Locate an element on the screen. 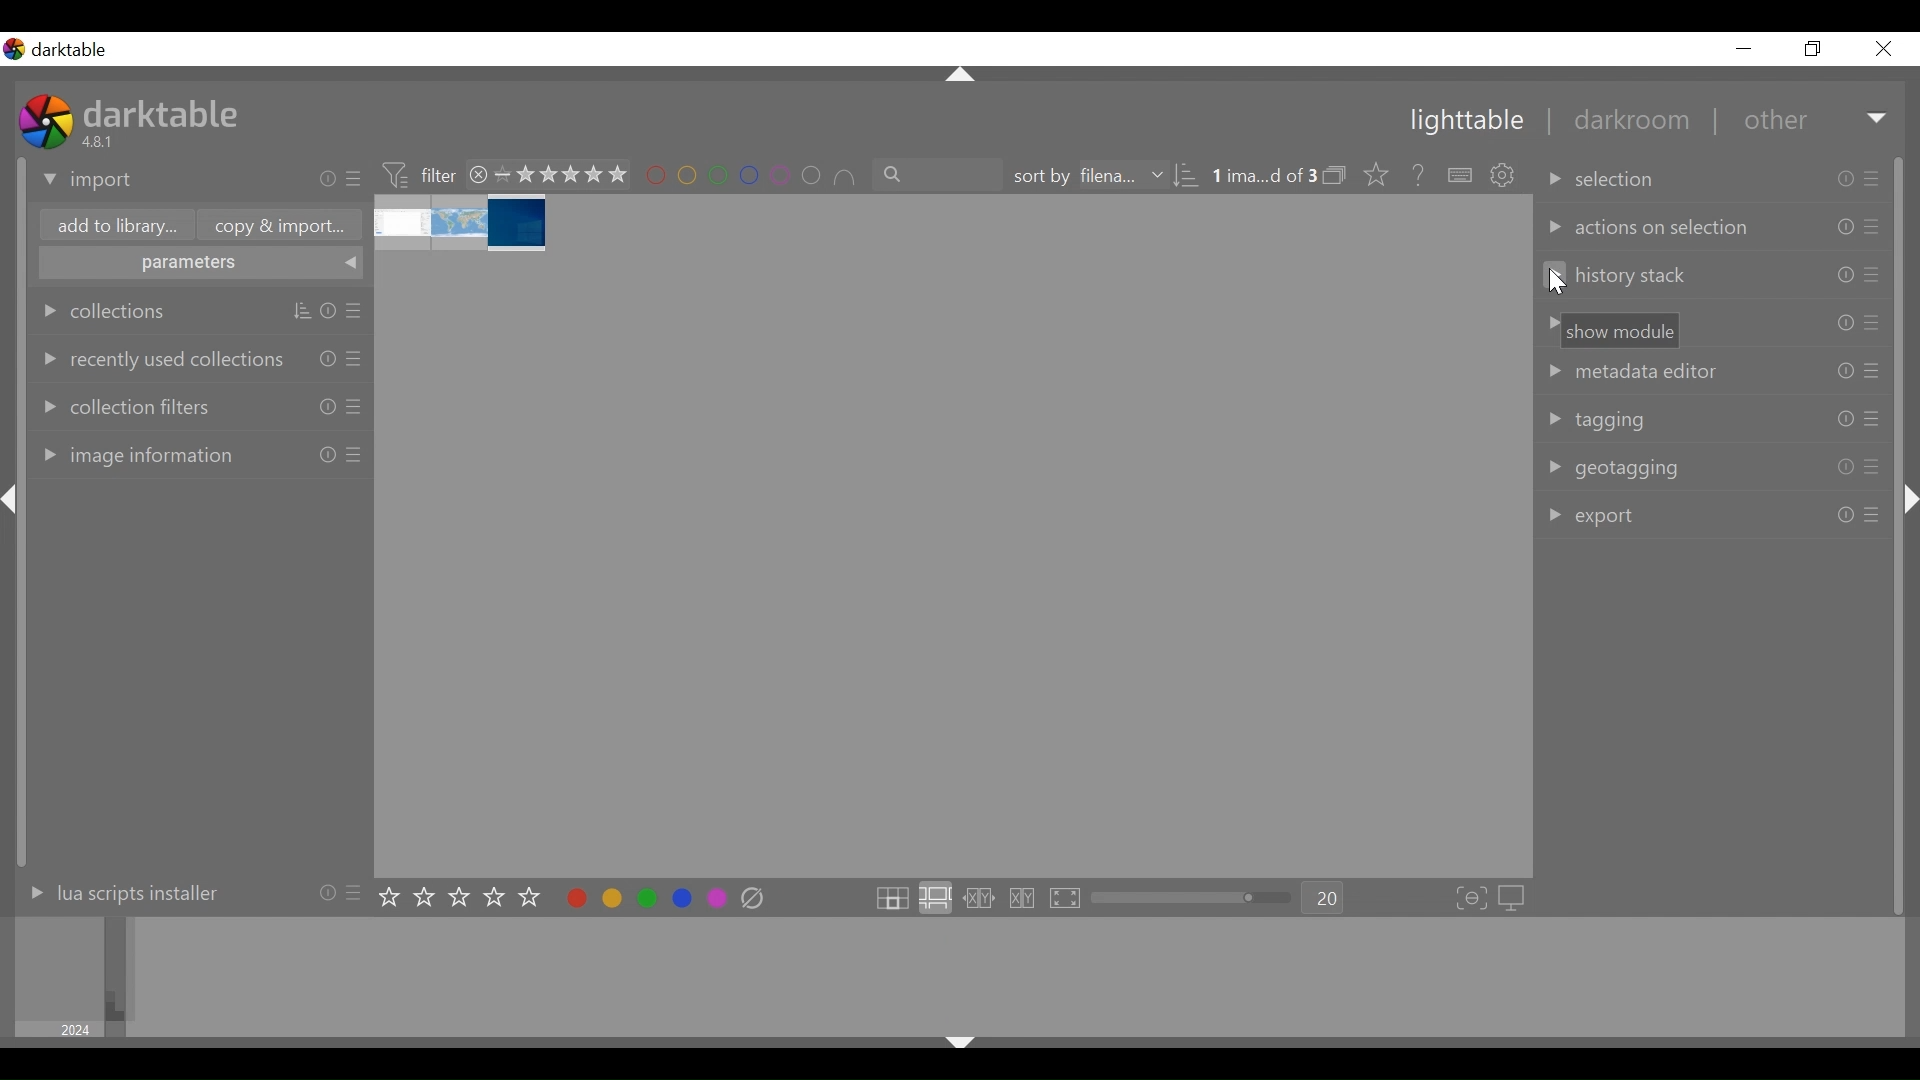 This screenshot has height=1080, width=1920. presets is located at coordinates (1874, 322).